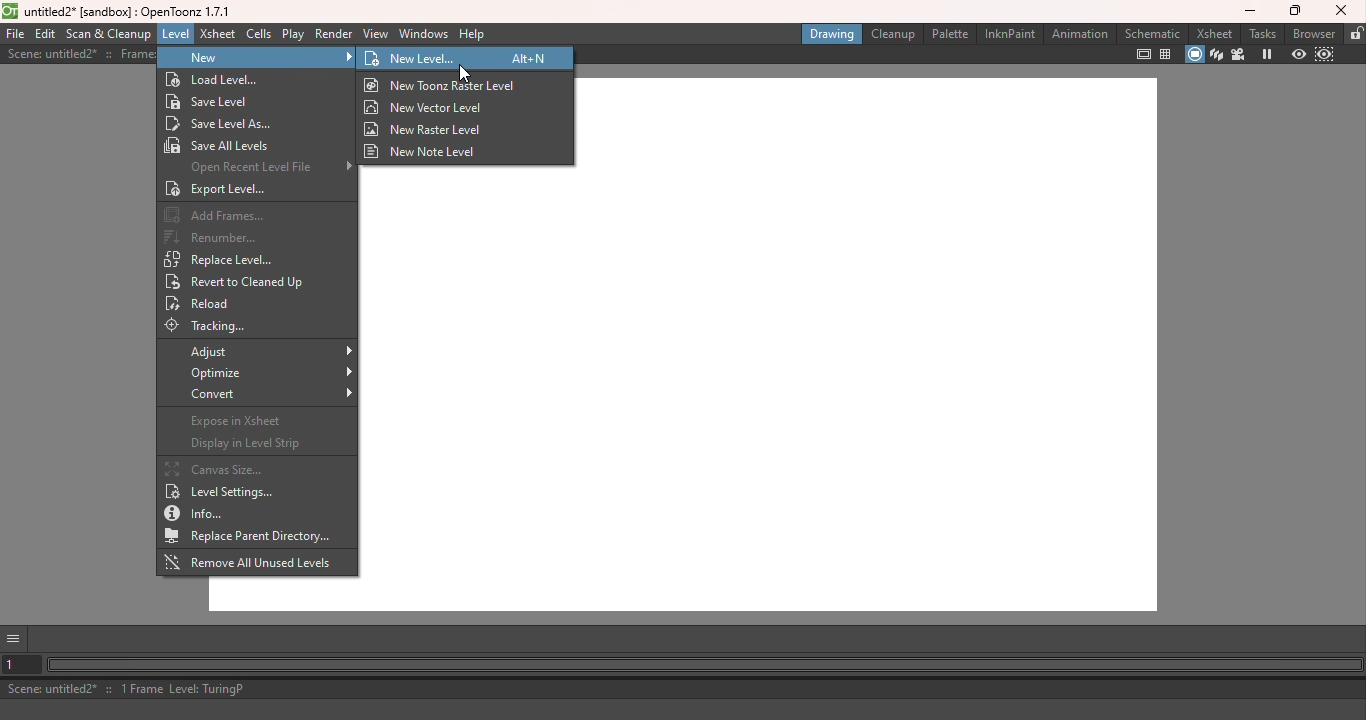 Image resolution: width=1366 pixels, height=720 pixels. I want to click on Info, so click(203, 513).